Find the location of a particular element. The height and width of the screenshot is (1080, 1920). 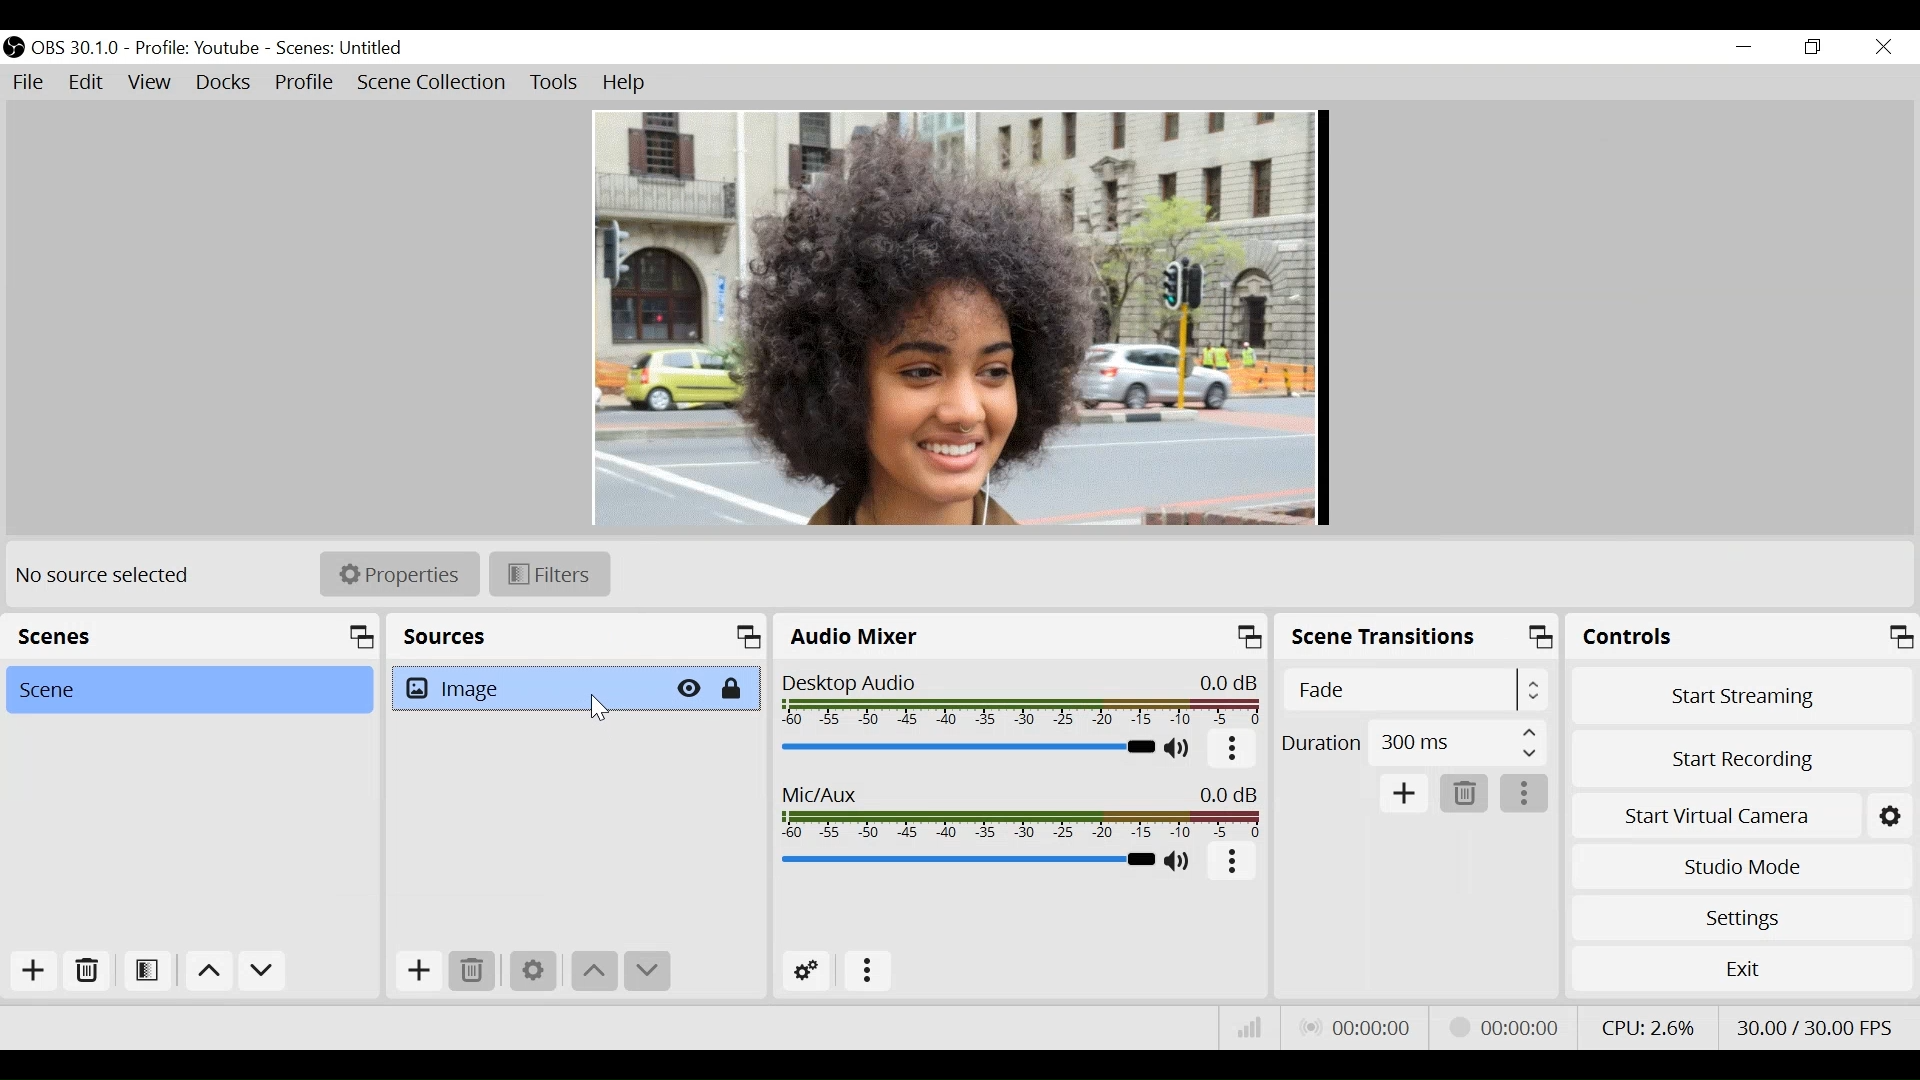

Start Recording is located at coordinates (1739, 760).